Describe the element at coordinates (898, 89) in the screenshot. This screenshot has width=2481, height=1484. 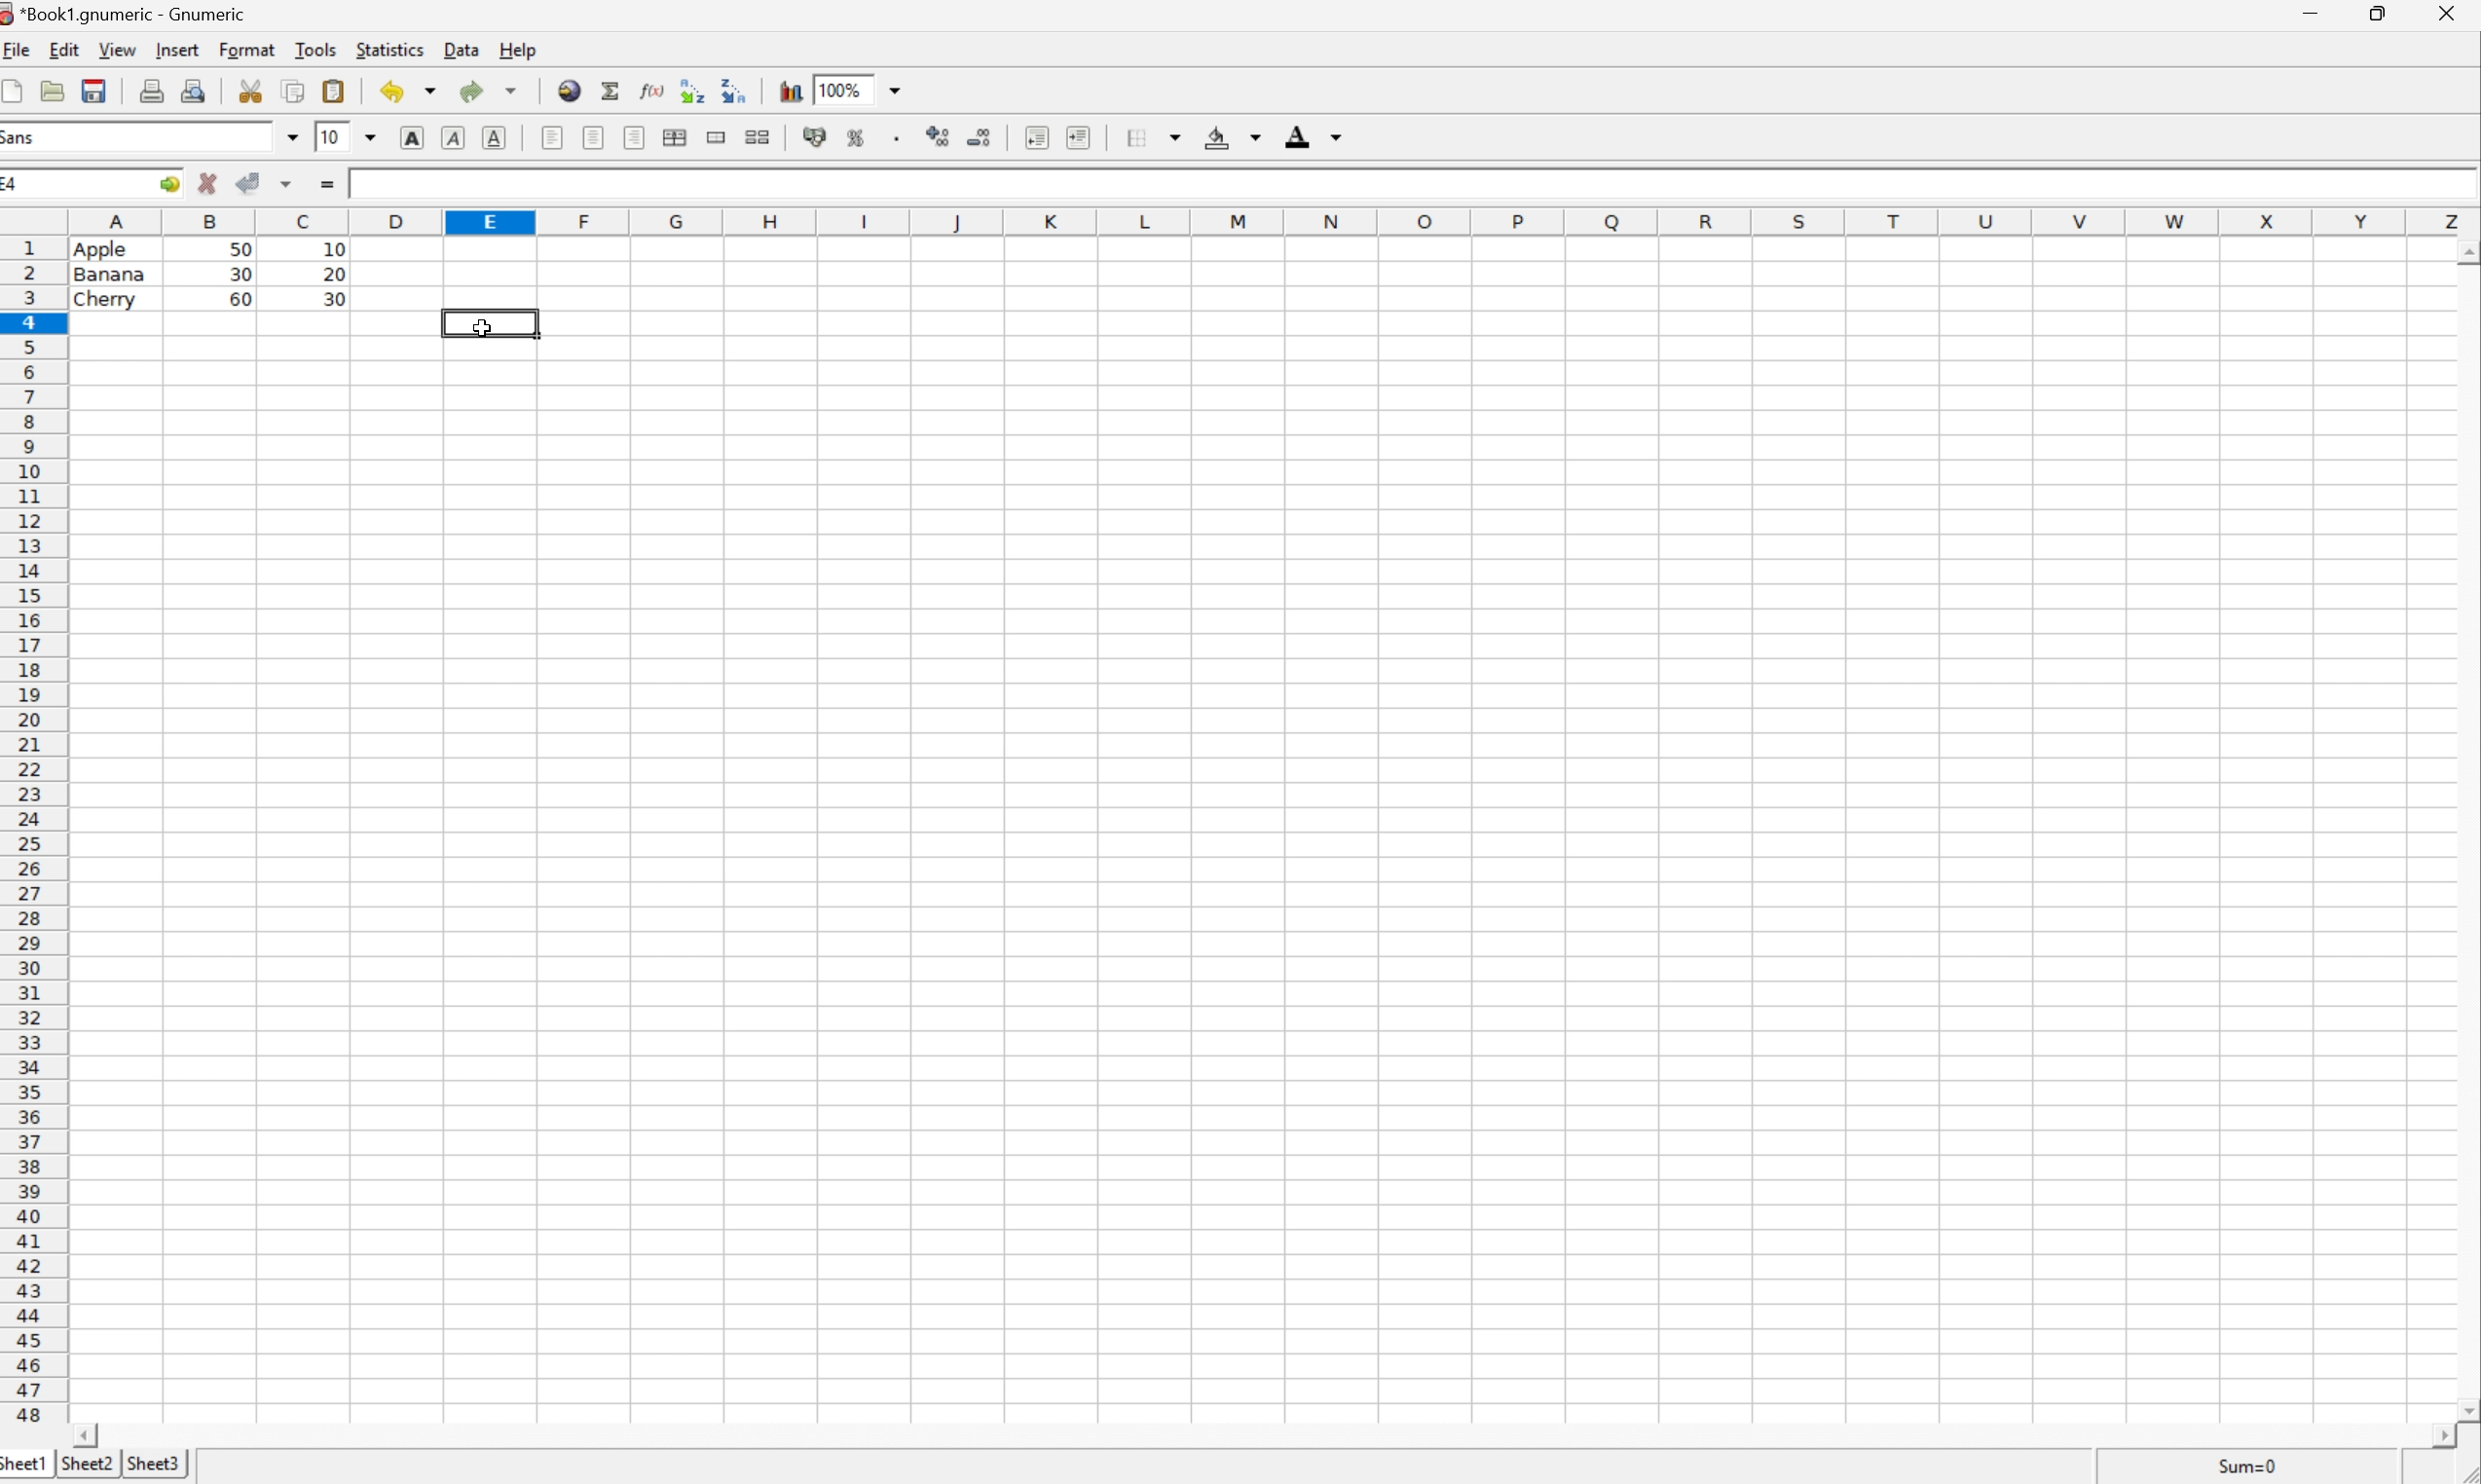
I see `Drop down` at that location.